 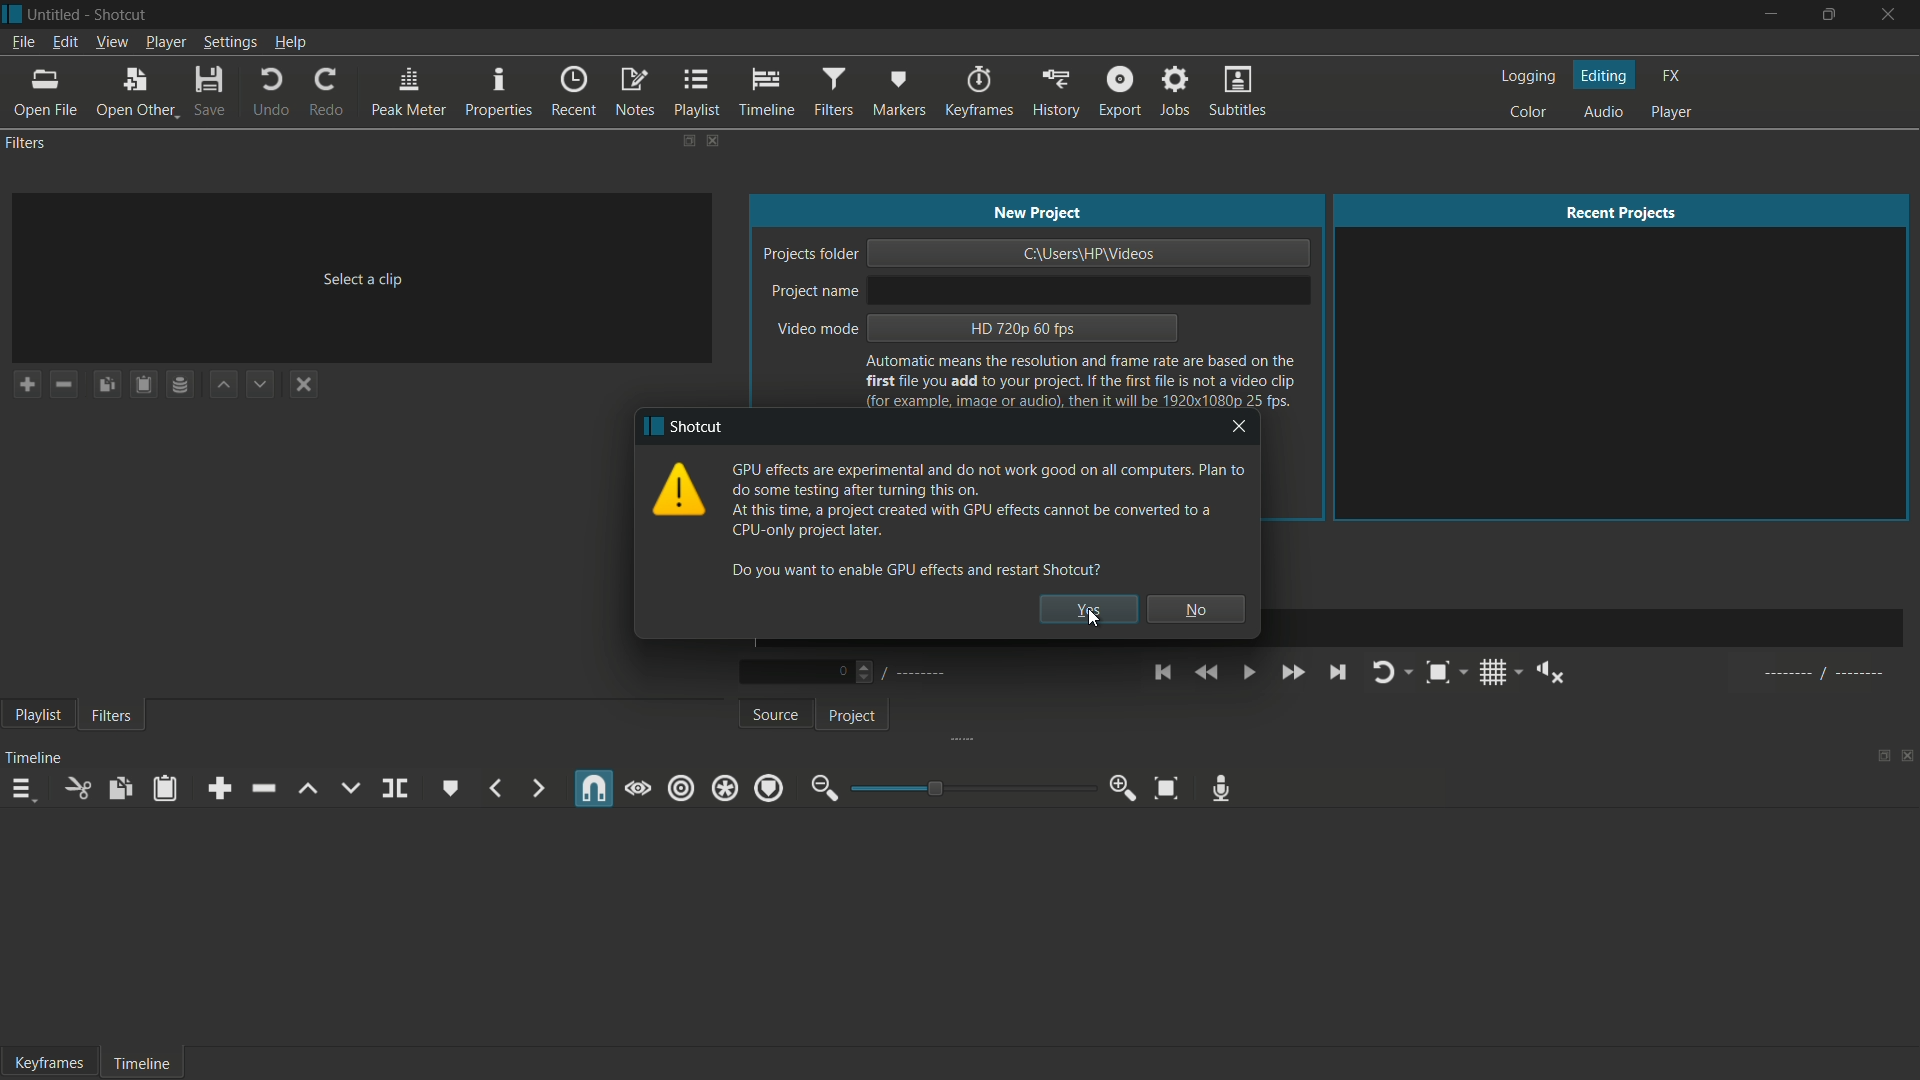 What do you see at coordinates (363, 280) in the screenshot?
I see `select a clip` at bounding box center [363, 280].